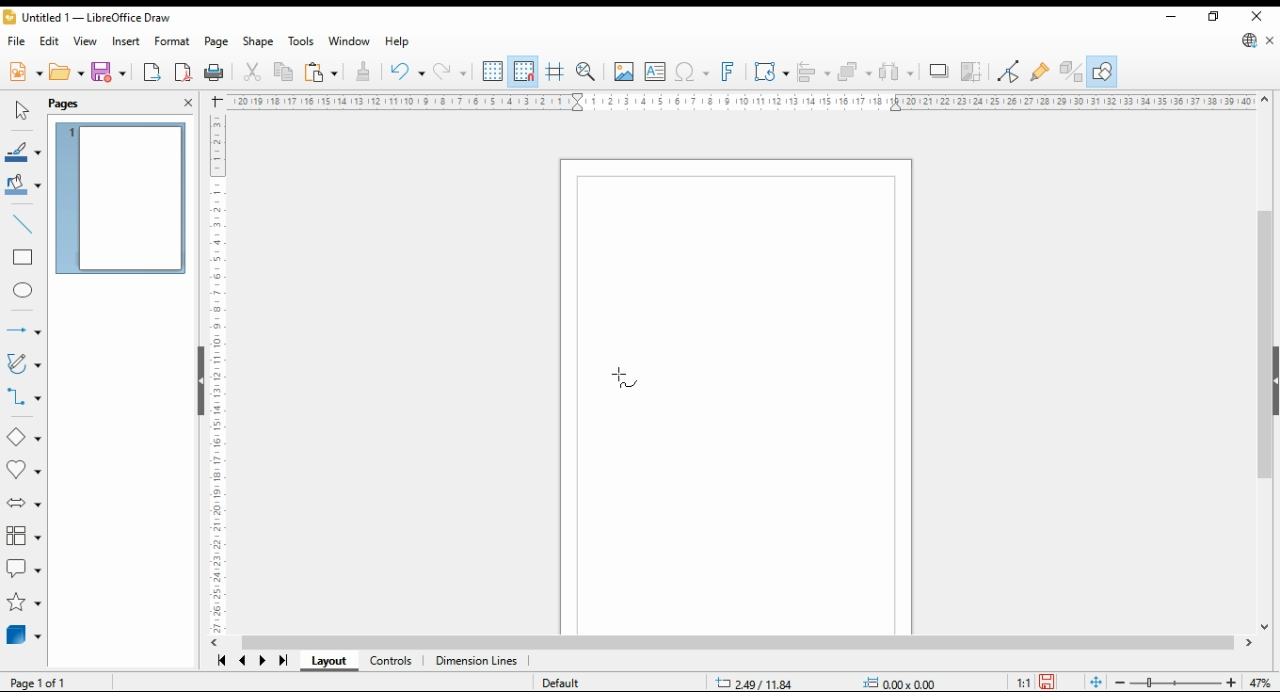  Describe the element at coordinates (1272, 39) in the screenshot. I see `close document` at that location.